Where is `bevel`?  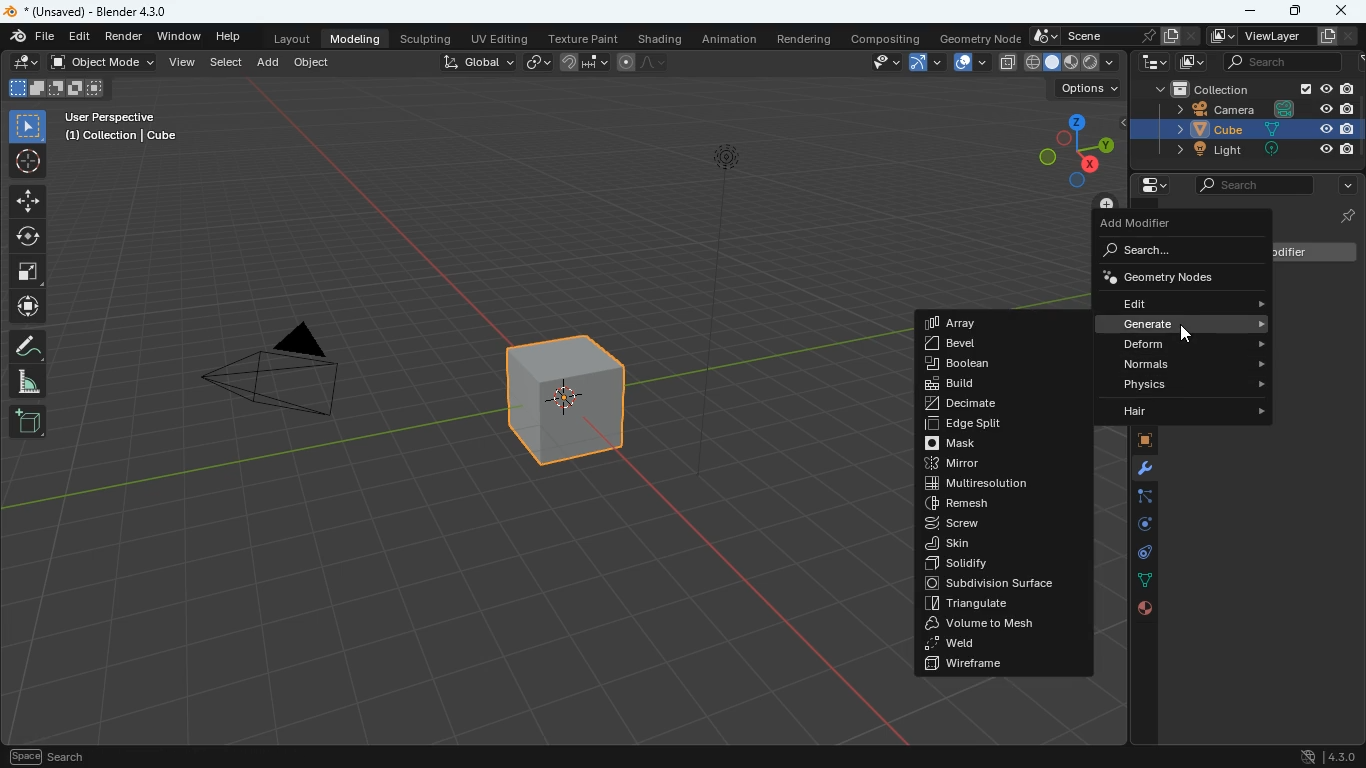
bevel is located at coordinates (980, 345).